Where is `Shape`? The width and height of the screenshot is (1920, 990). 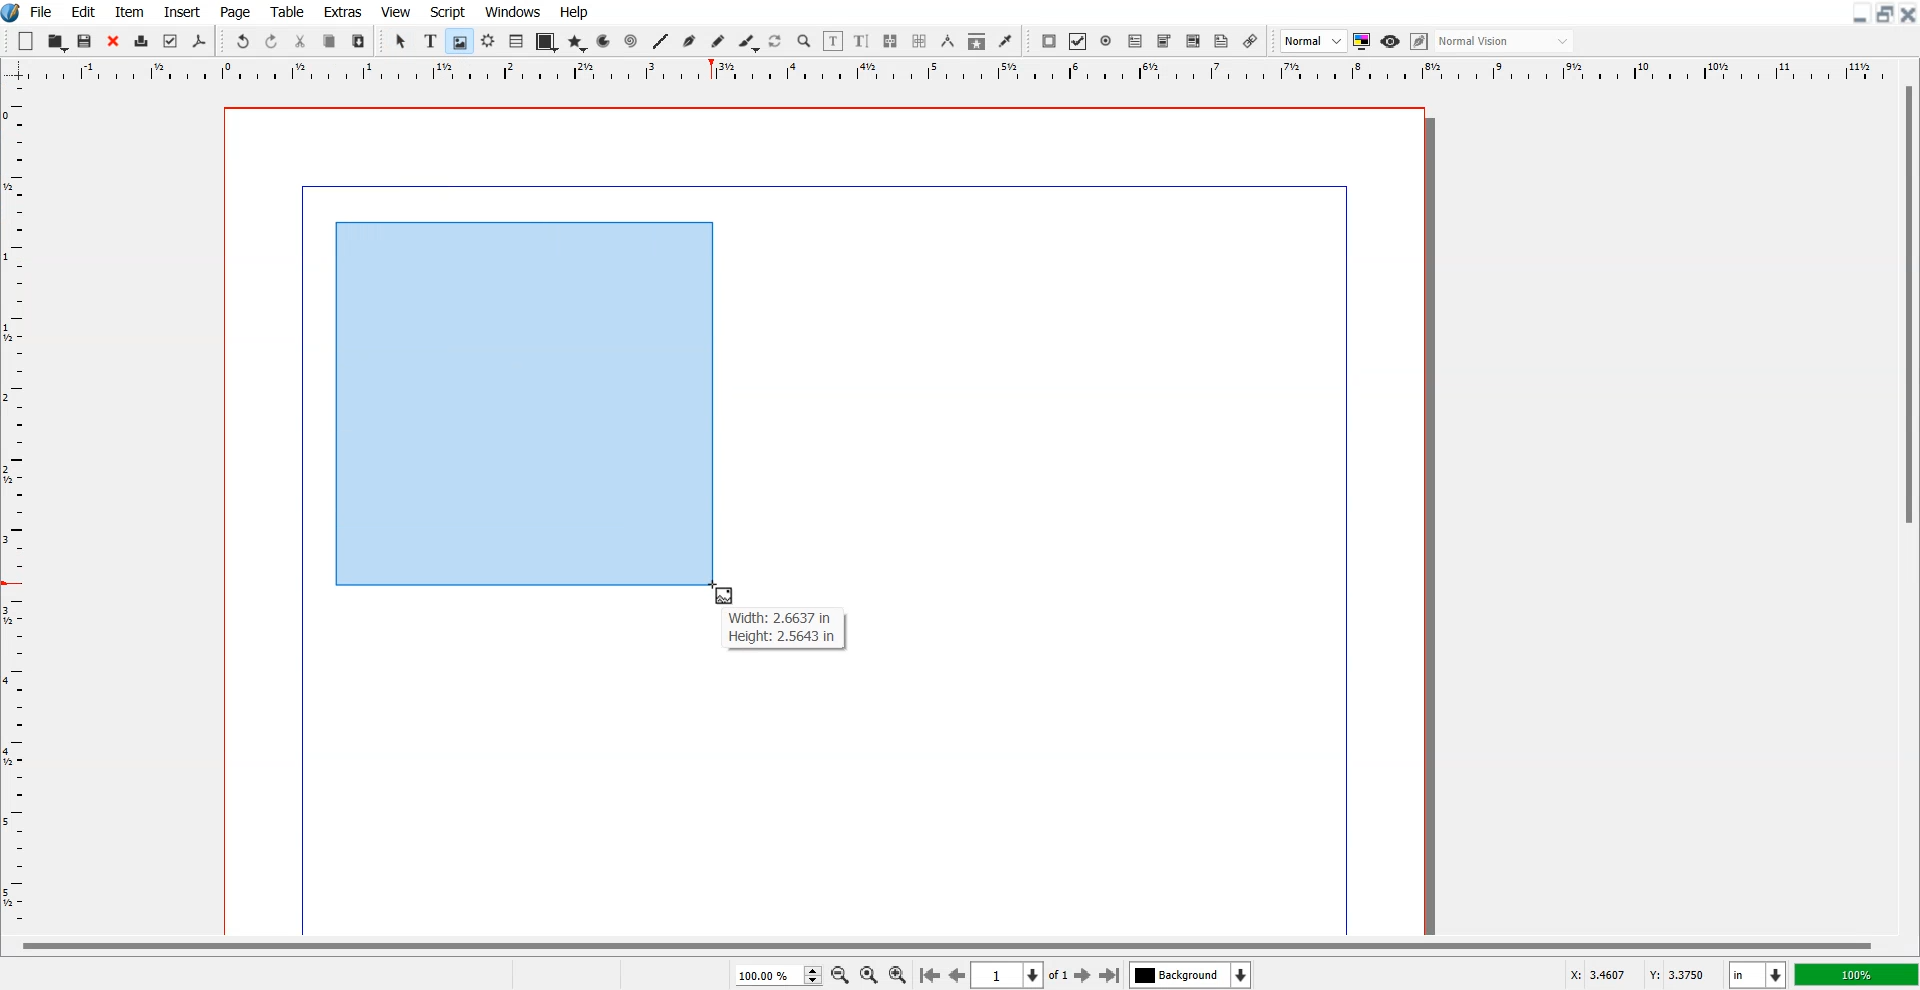 Shape is located at coordinates (545, 43).